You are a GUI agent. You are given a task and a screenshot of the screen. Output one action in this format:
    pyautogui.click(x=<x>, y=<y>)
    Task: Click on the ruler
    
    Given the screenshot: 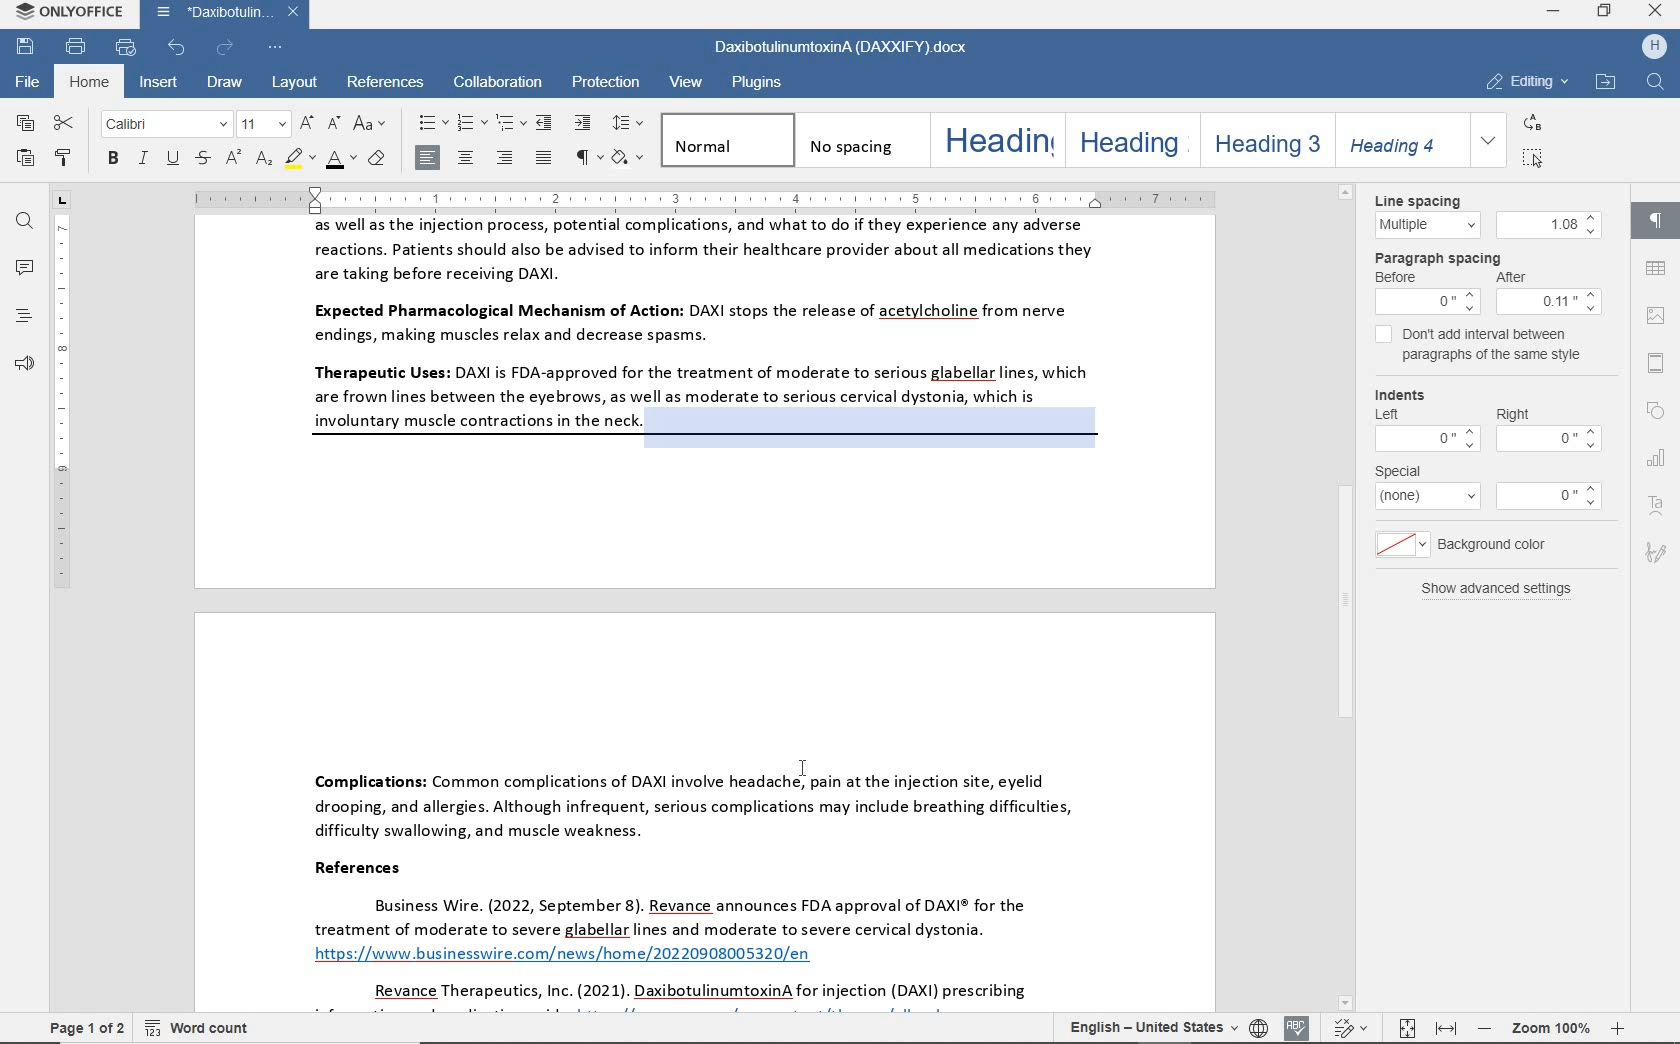 What is the action you would take?
    pyautogui.click(x=63, y=611)
    